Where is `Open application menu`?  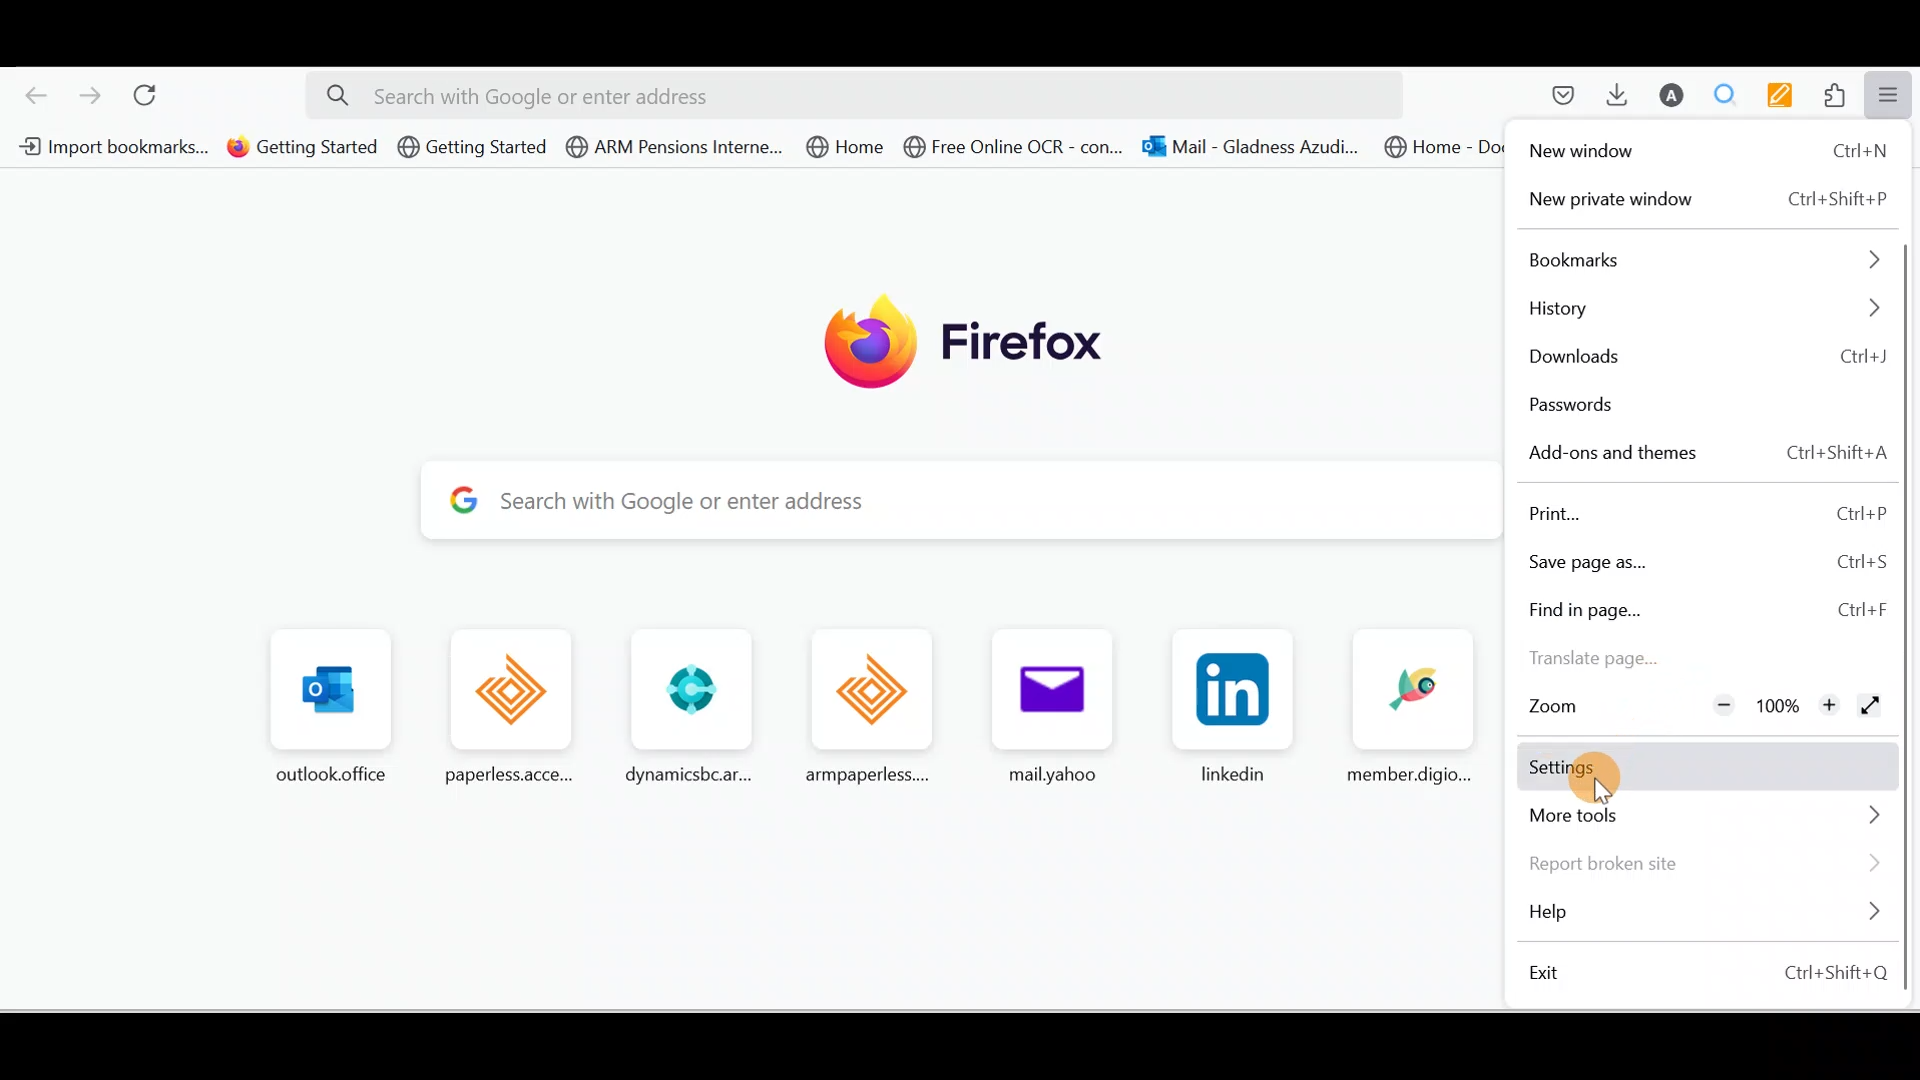
Open application menu is located at coordinates (1895, 93).